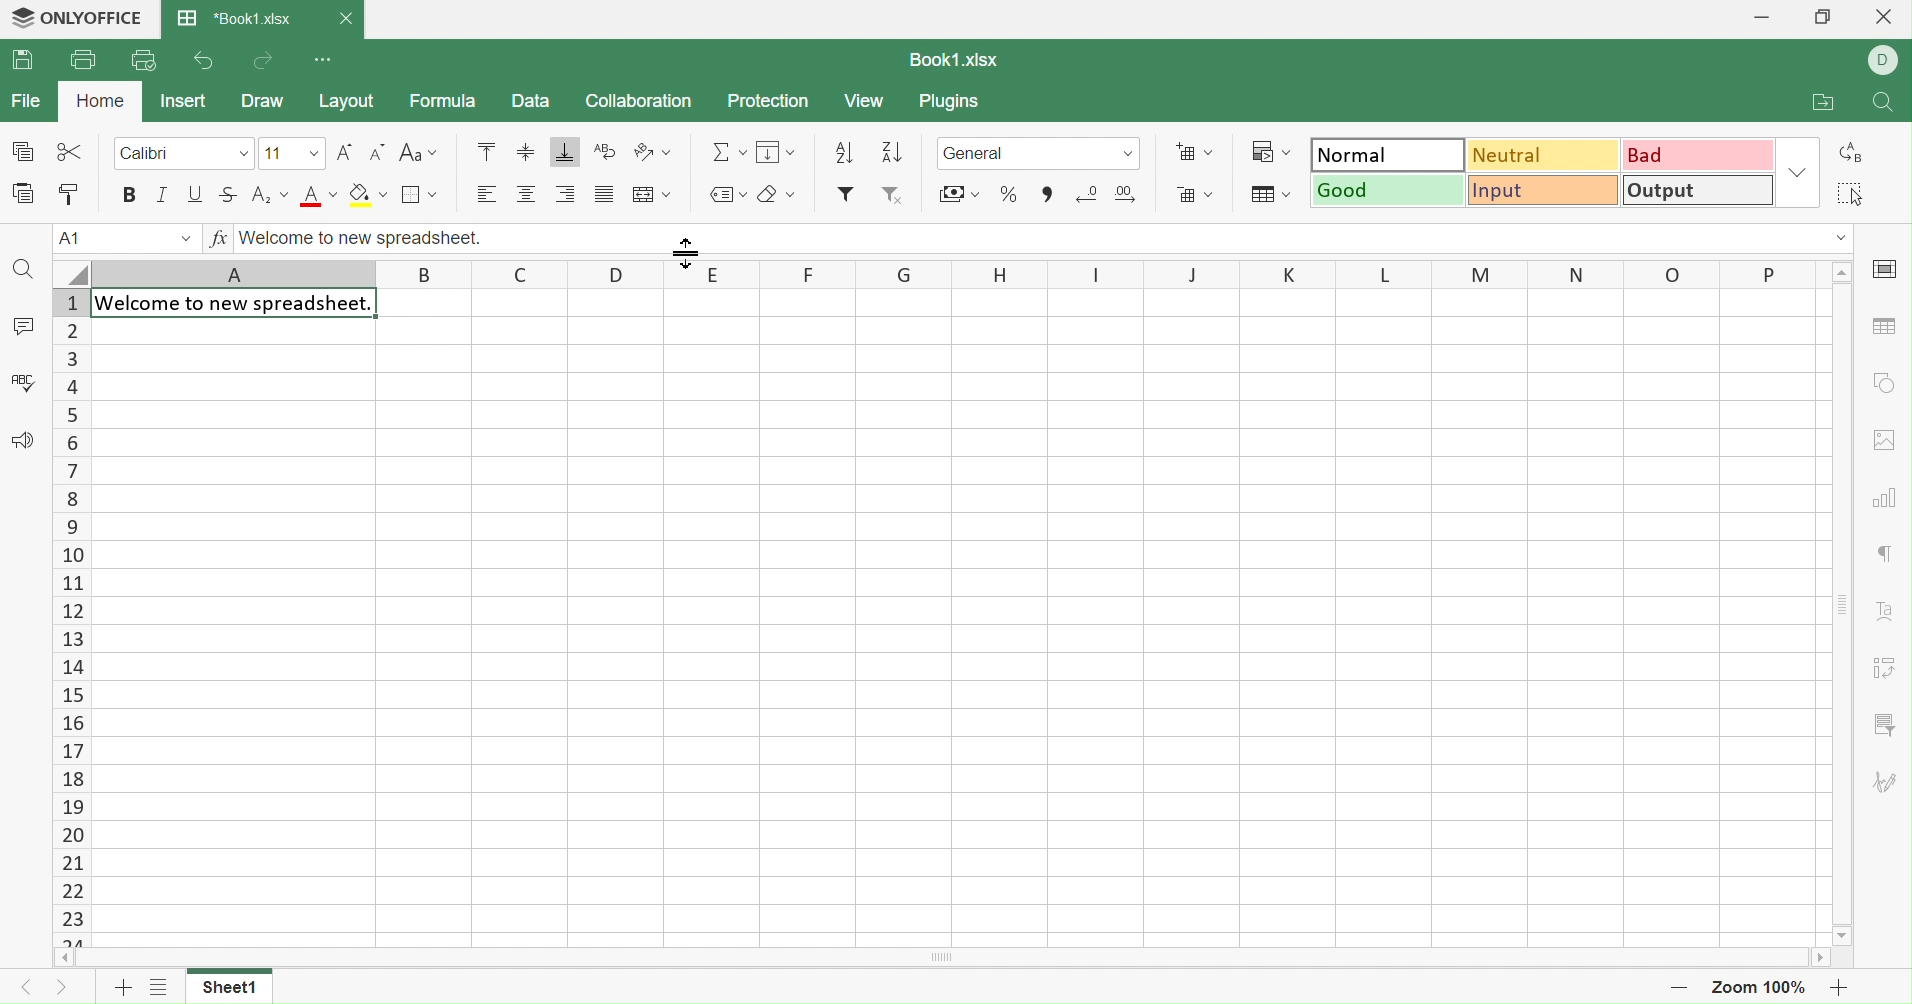 This screenshot has height=1004, width=1912. What do you see at coordinates (23, 988) in the screenshot?
I see `Previous` at bounding box center [23, 988].